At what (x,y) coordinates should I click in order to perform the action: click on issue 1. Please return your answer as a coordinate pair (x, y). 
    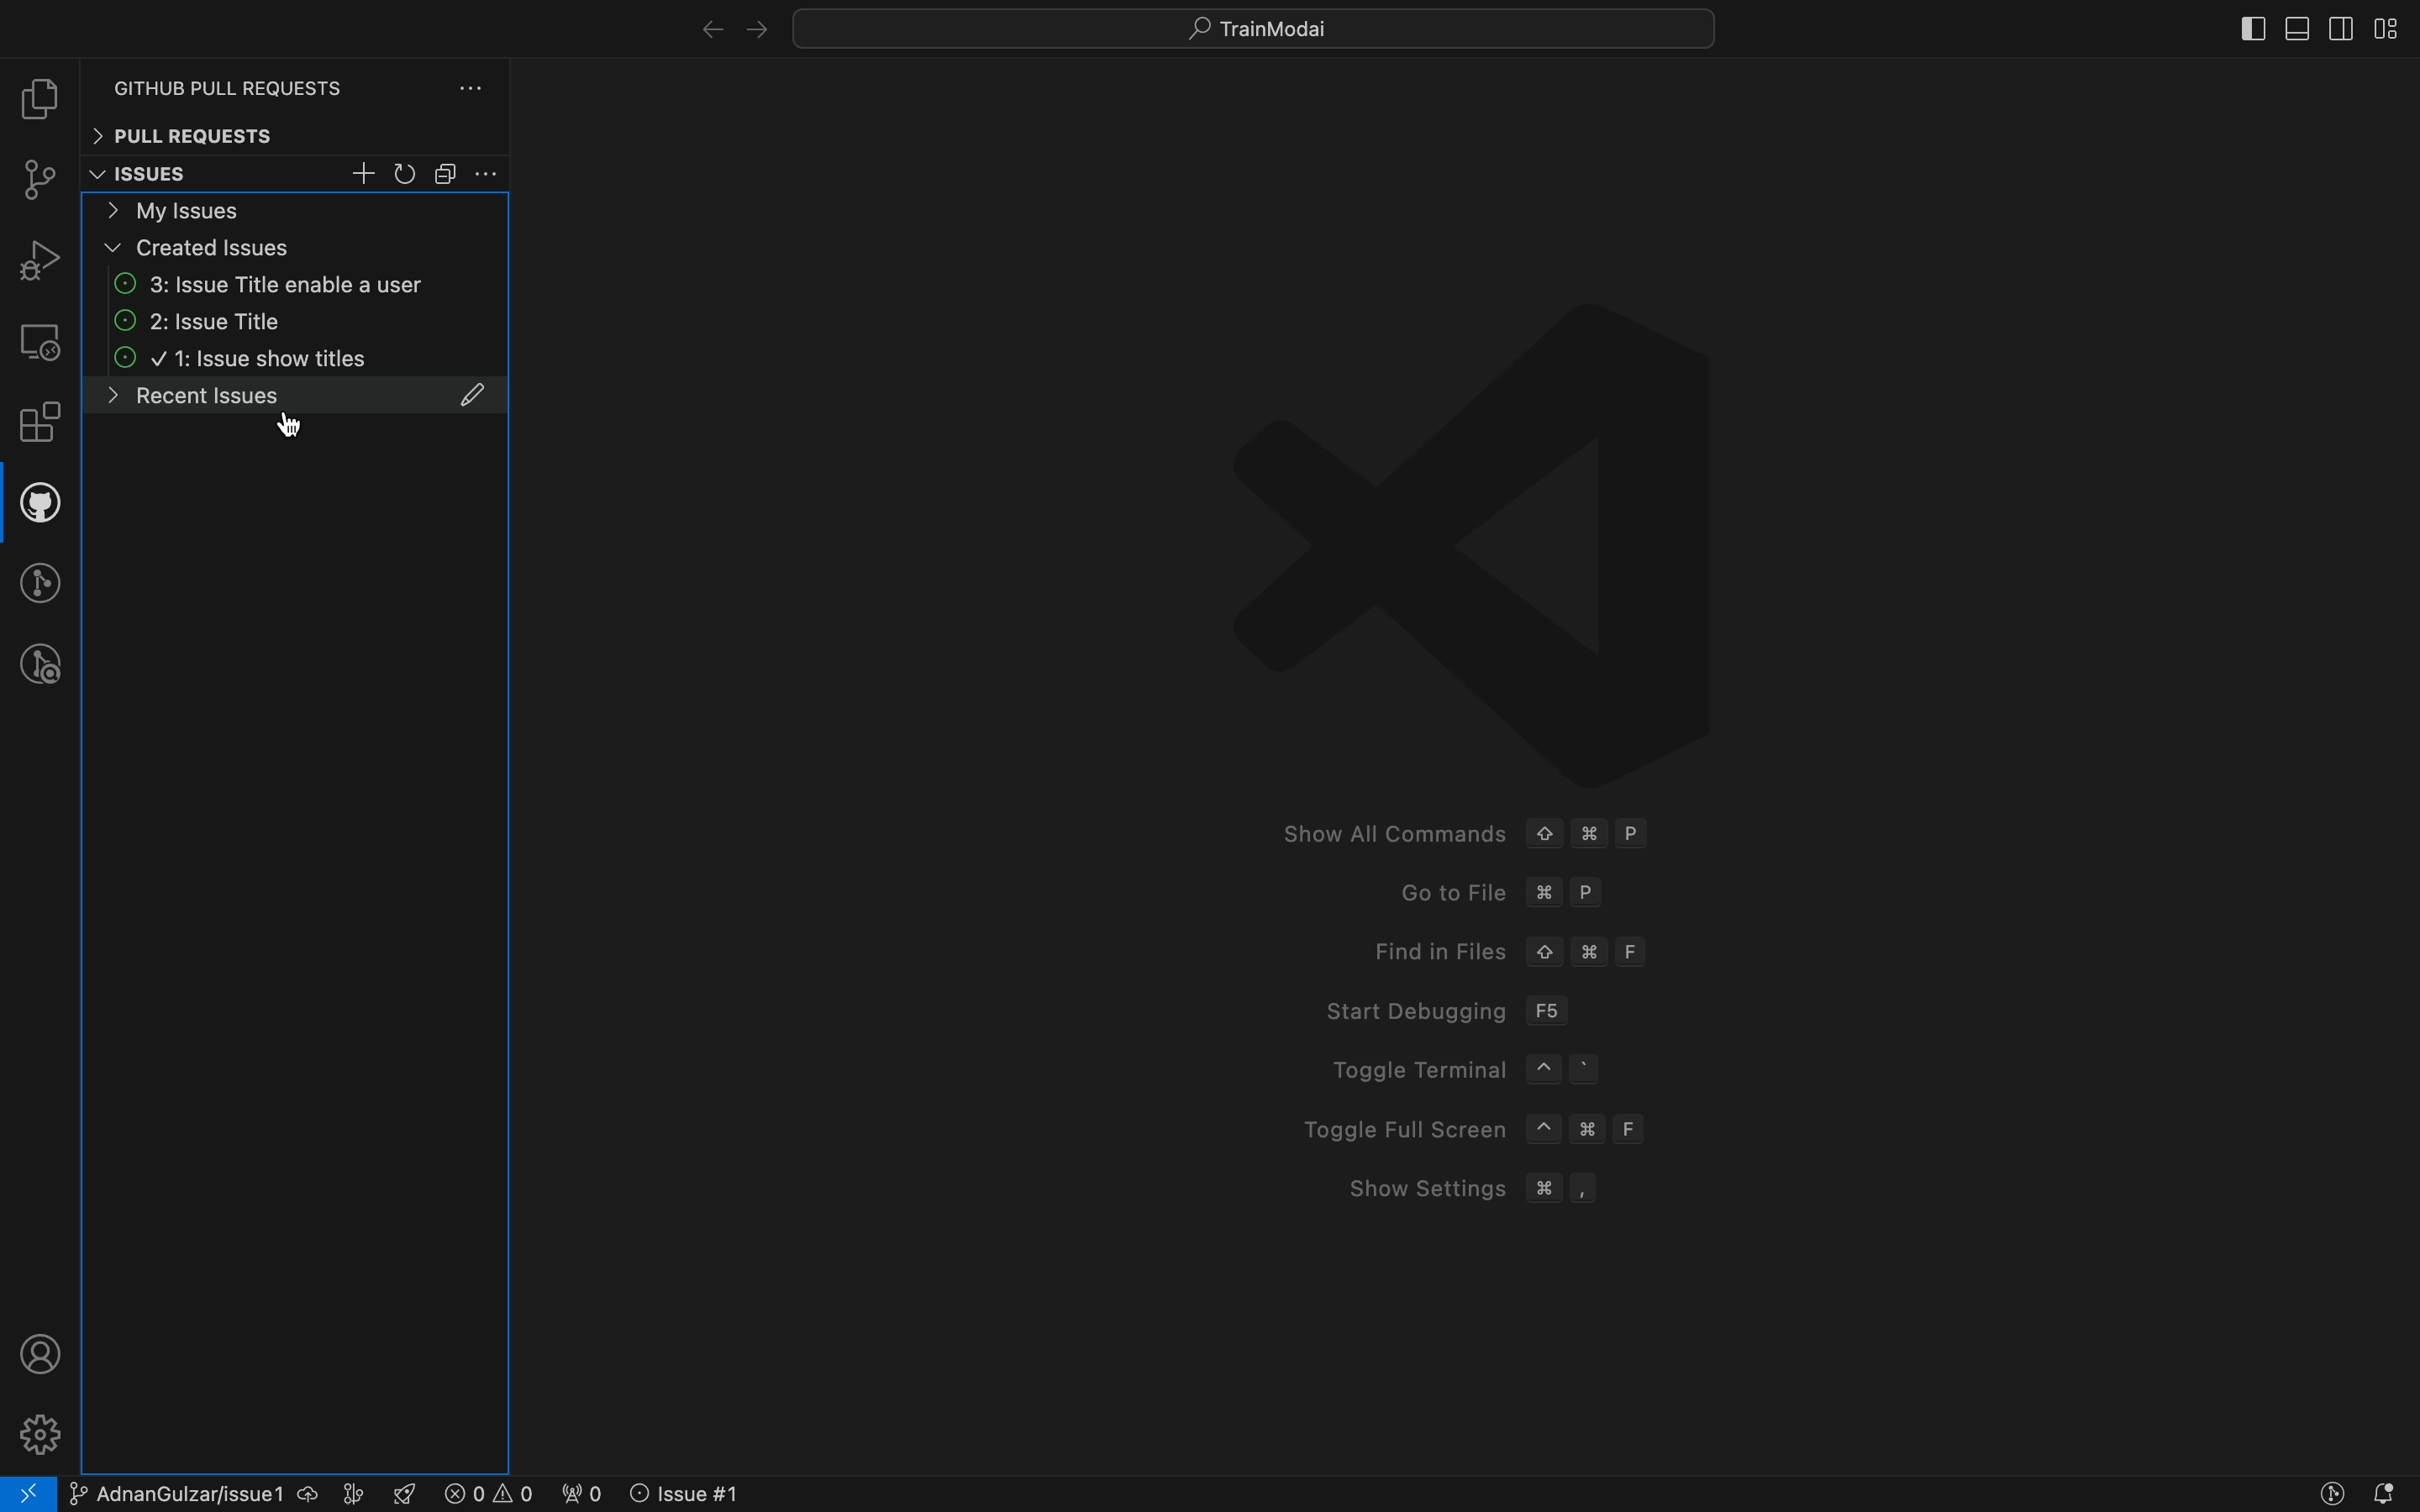
    Looking at the image, I should click on (707, 1493).